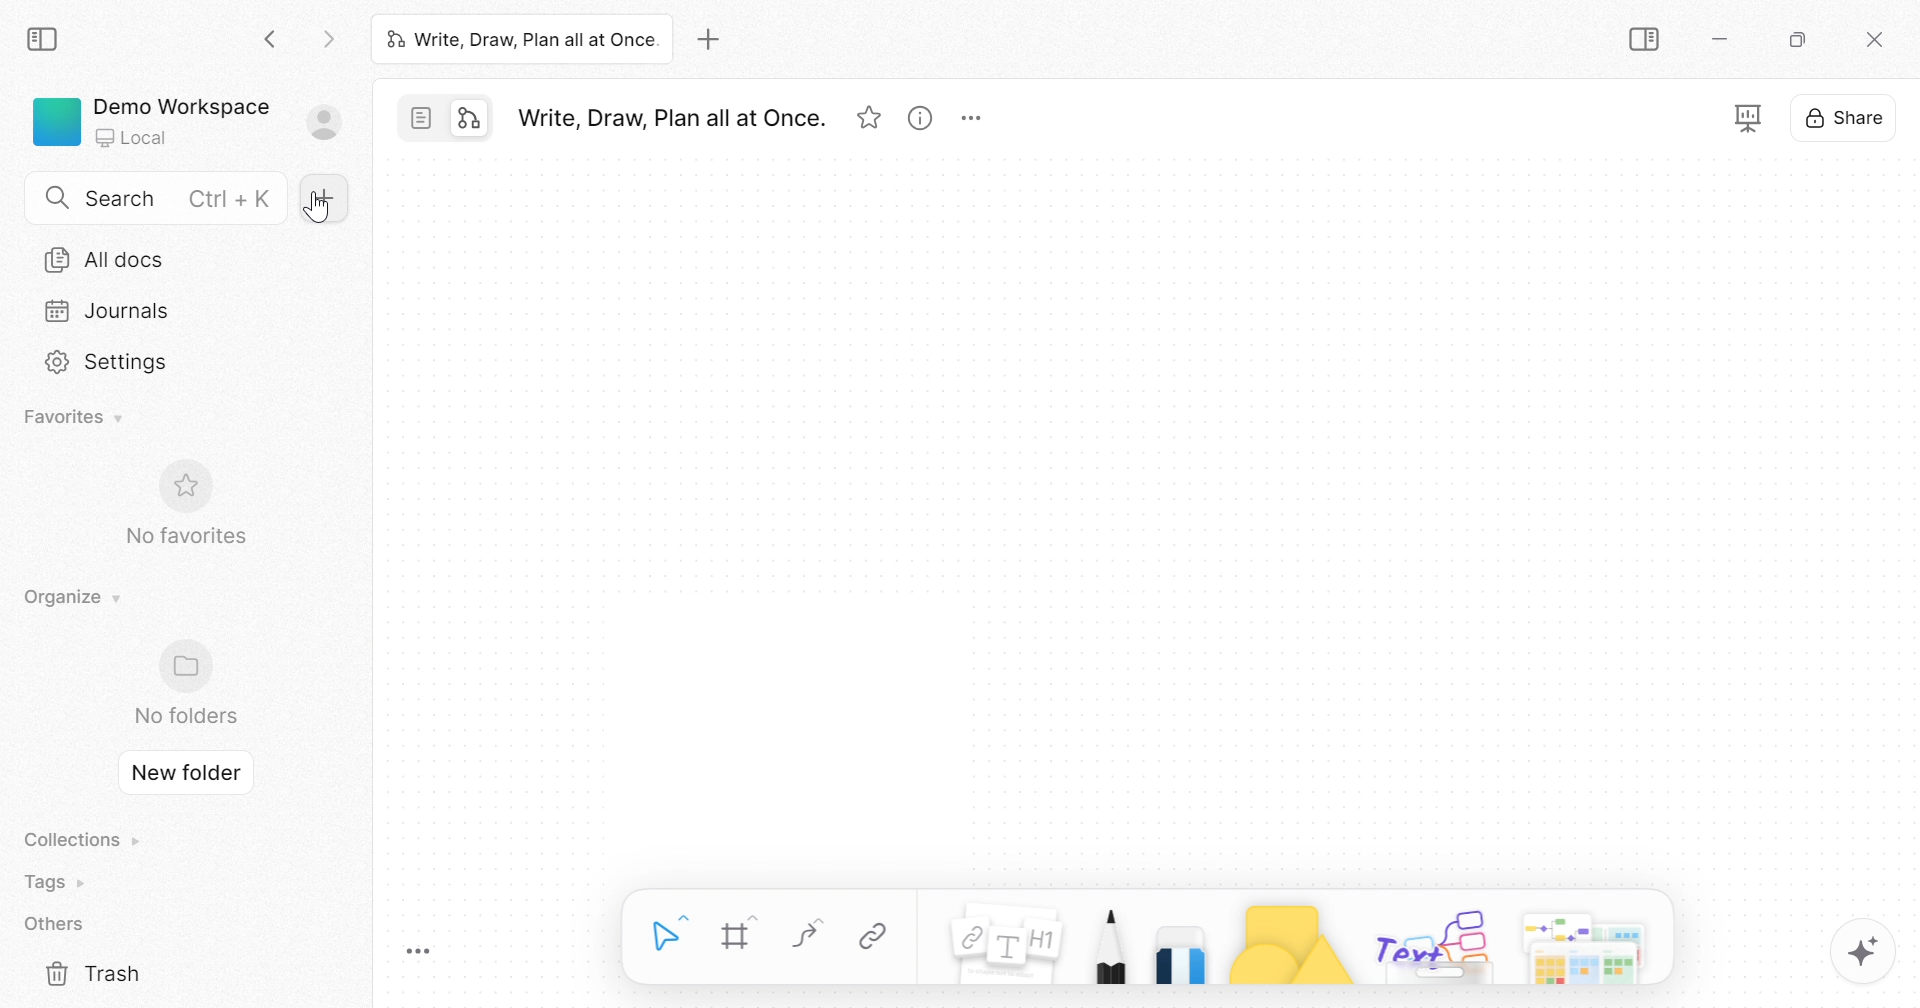  What do you see at coordinates (58, 882) in the screenshot?
I see `Tags` at bounding box center [58, 882].